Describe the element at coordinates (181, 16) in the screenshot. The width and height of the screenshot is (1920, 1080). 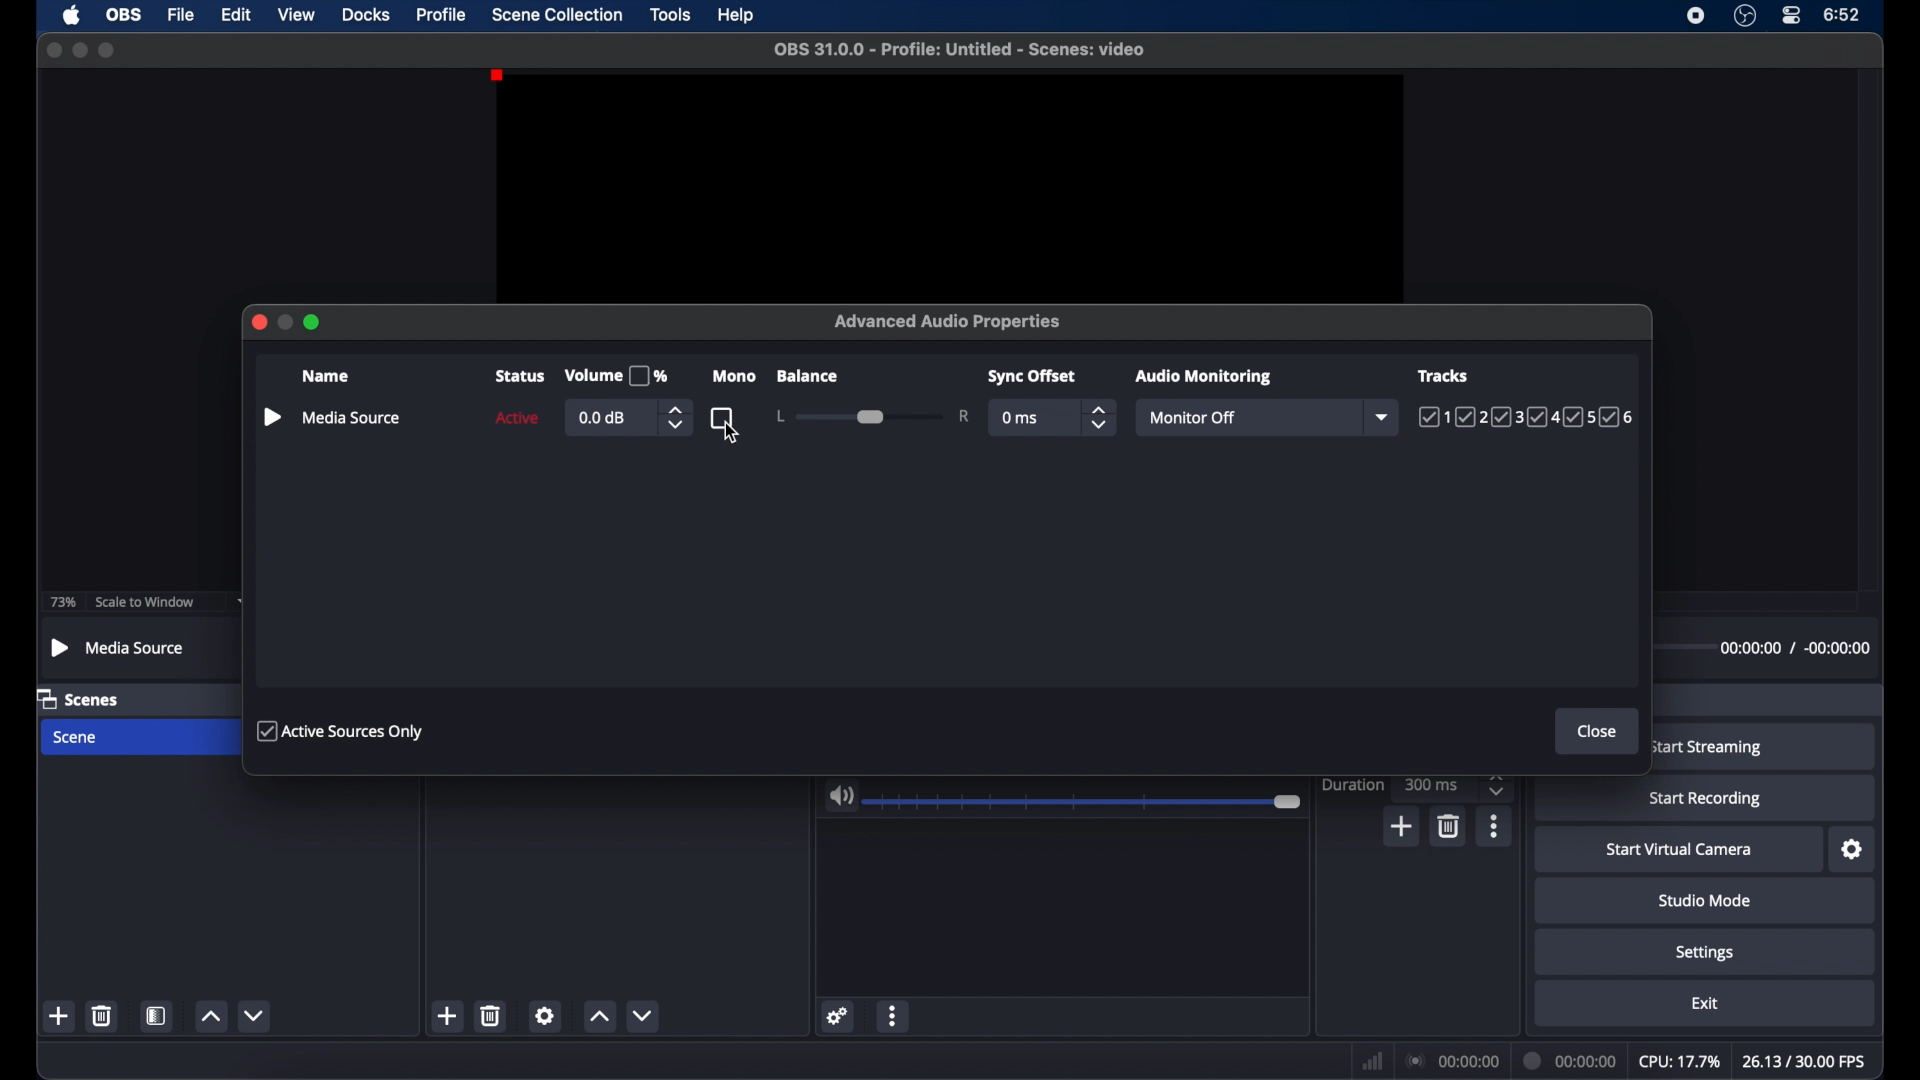
I see `file` at that location.